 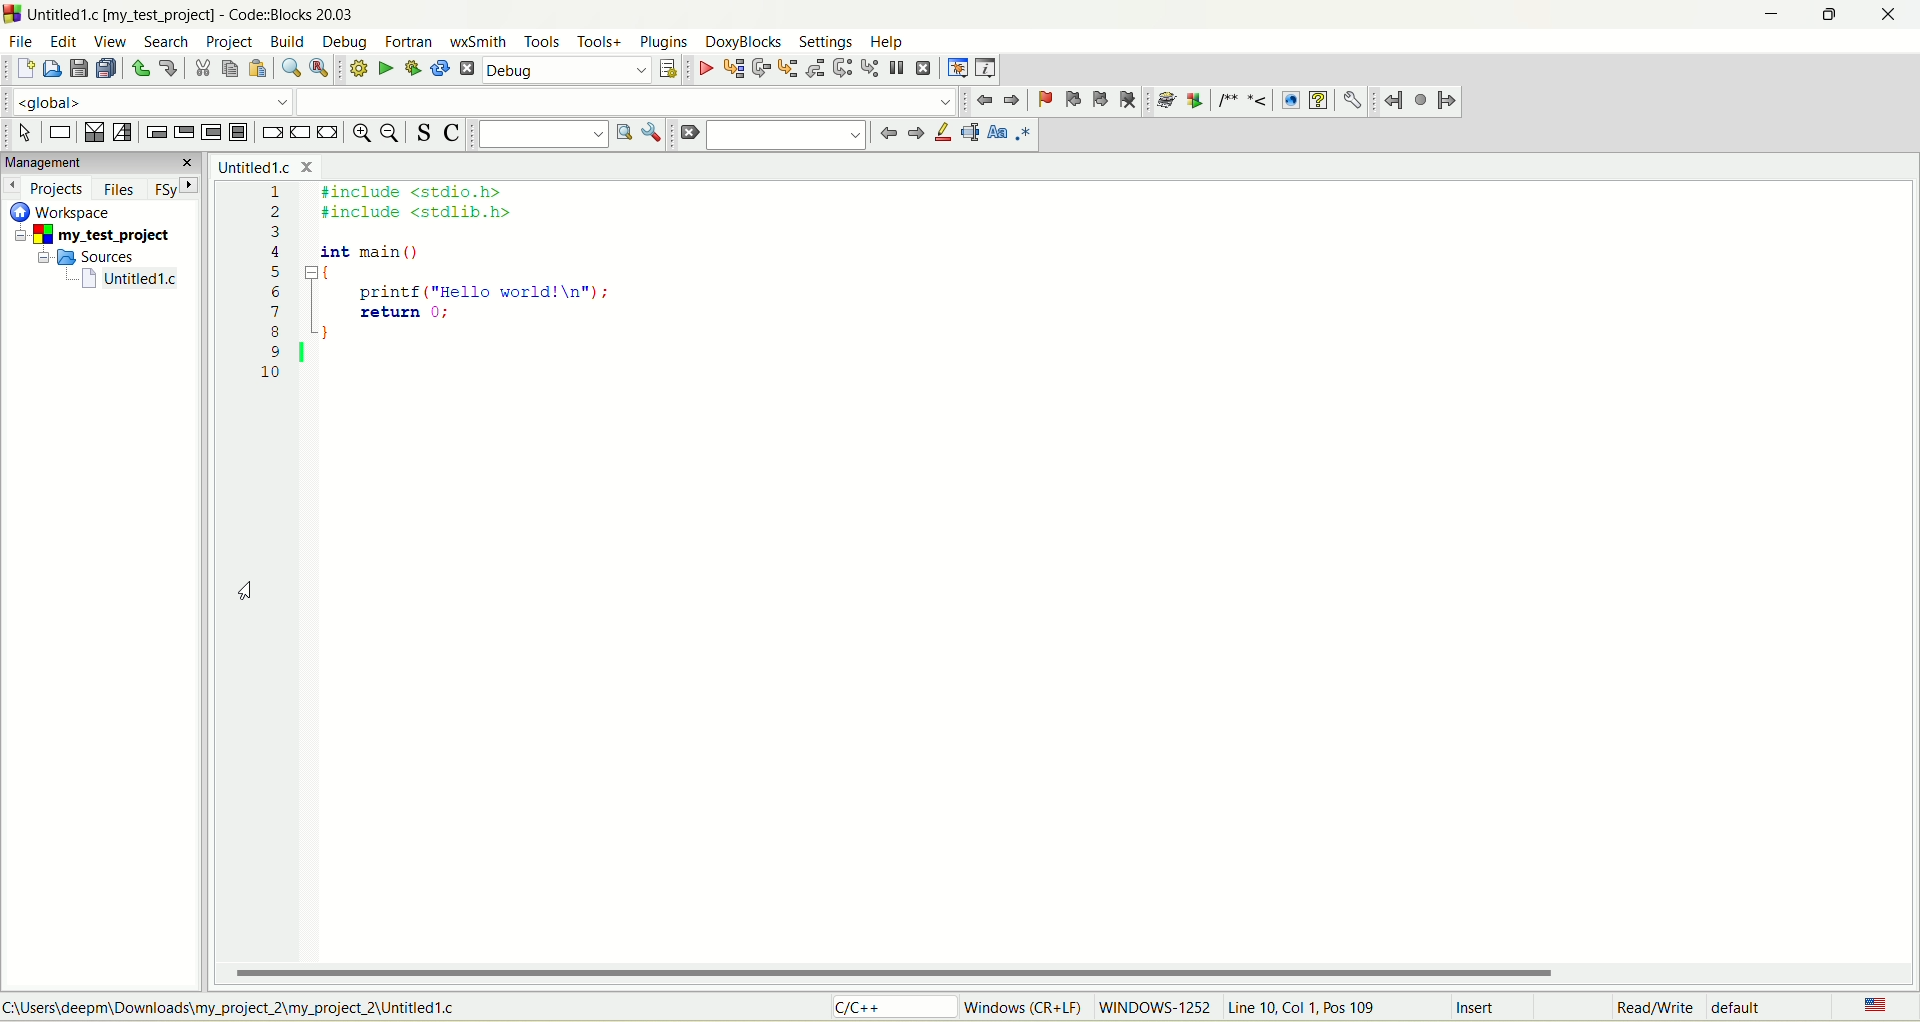 I want to click on break debugger, so click(x=899, y=67).